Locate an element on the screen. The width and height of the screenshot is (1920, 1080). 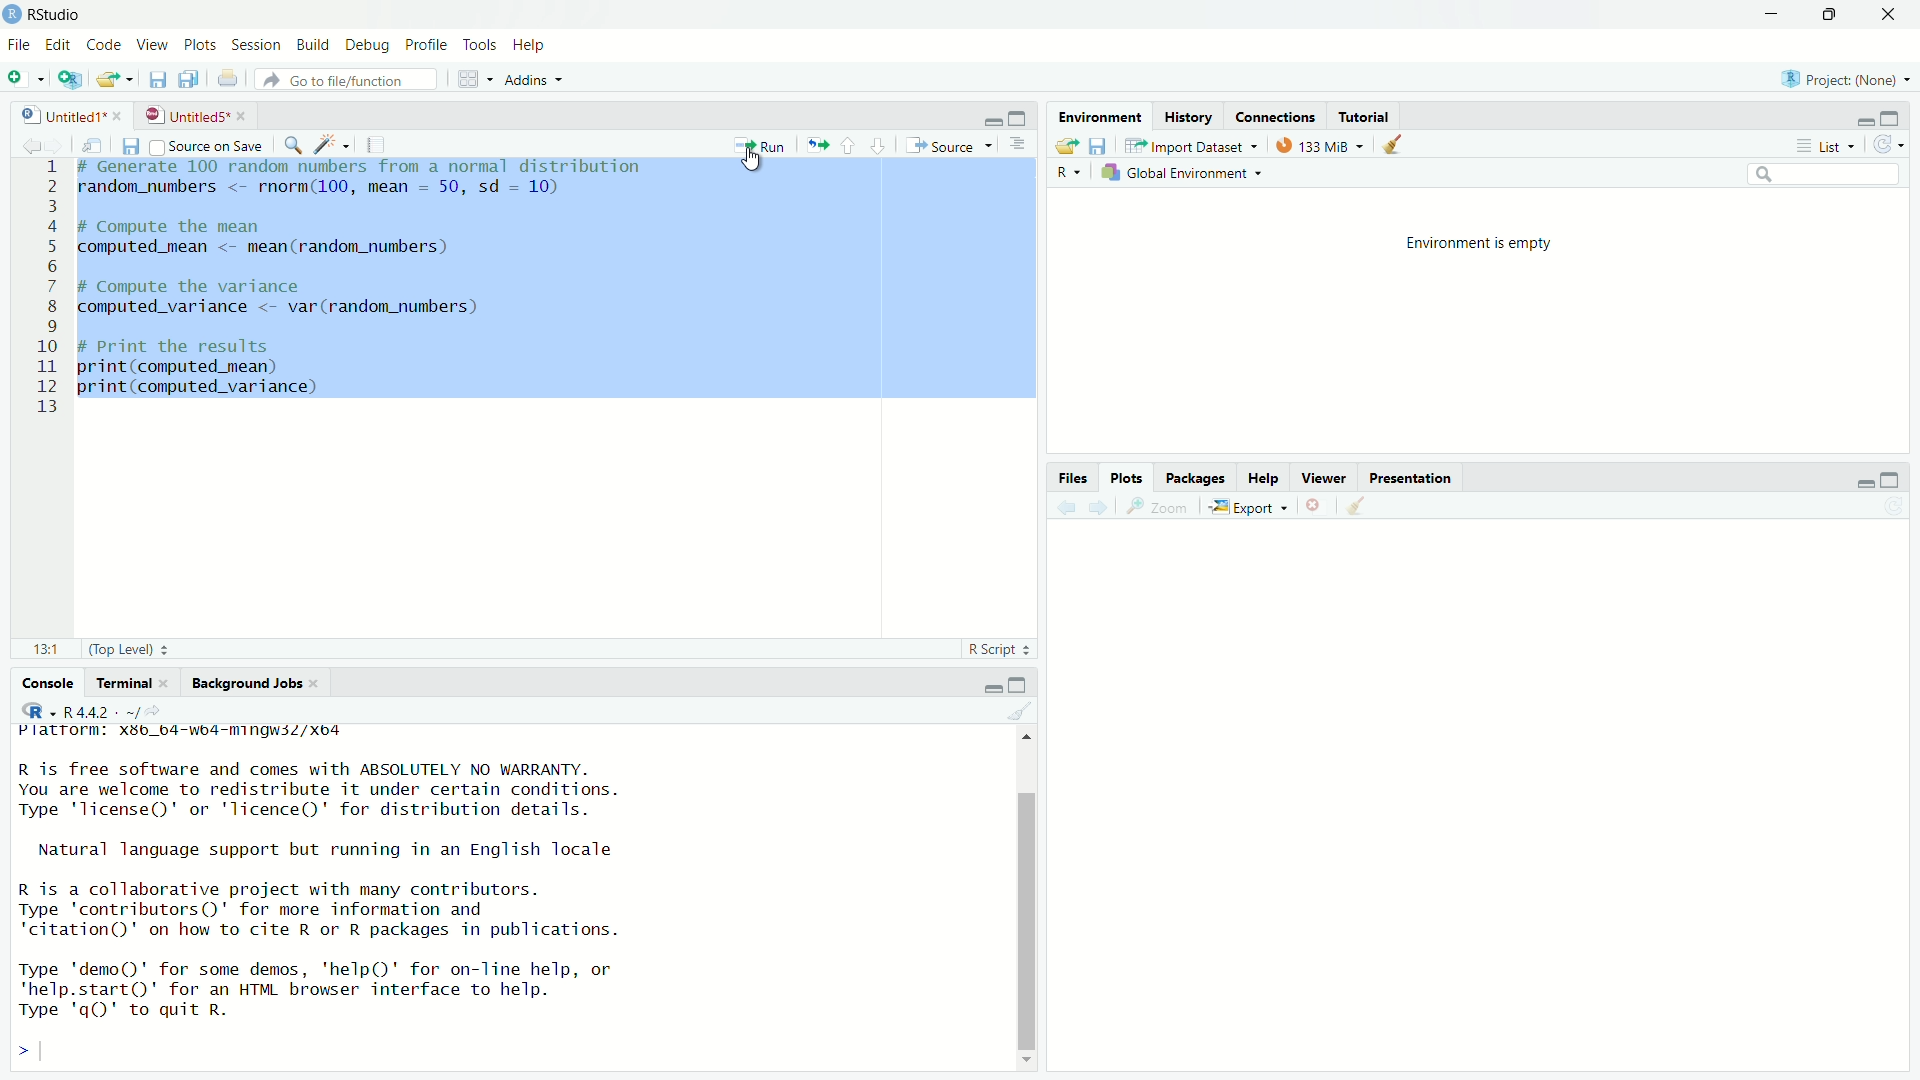
move top is located at coordinates (1025, 742).